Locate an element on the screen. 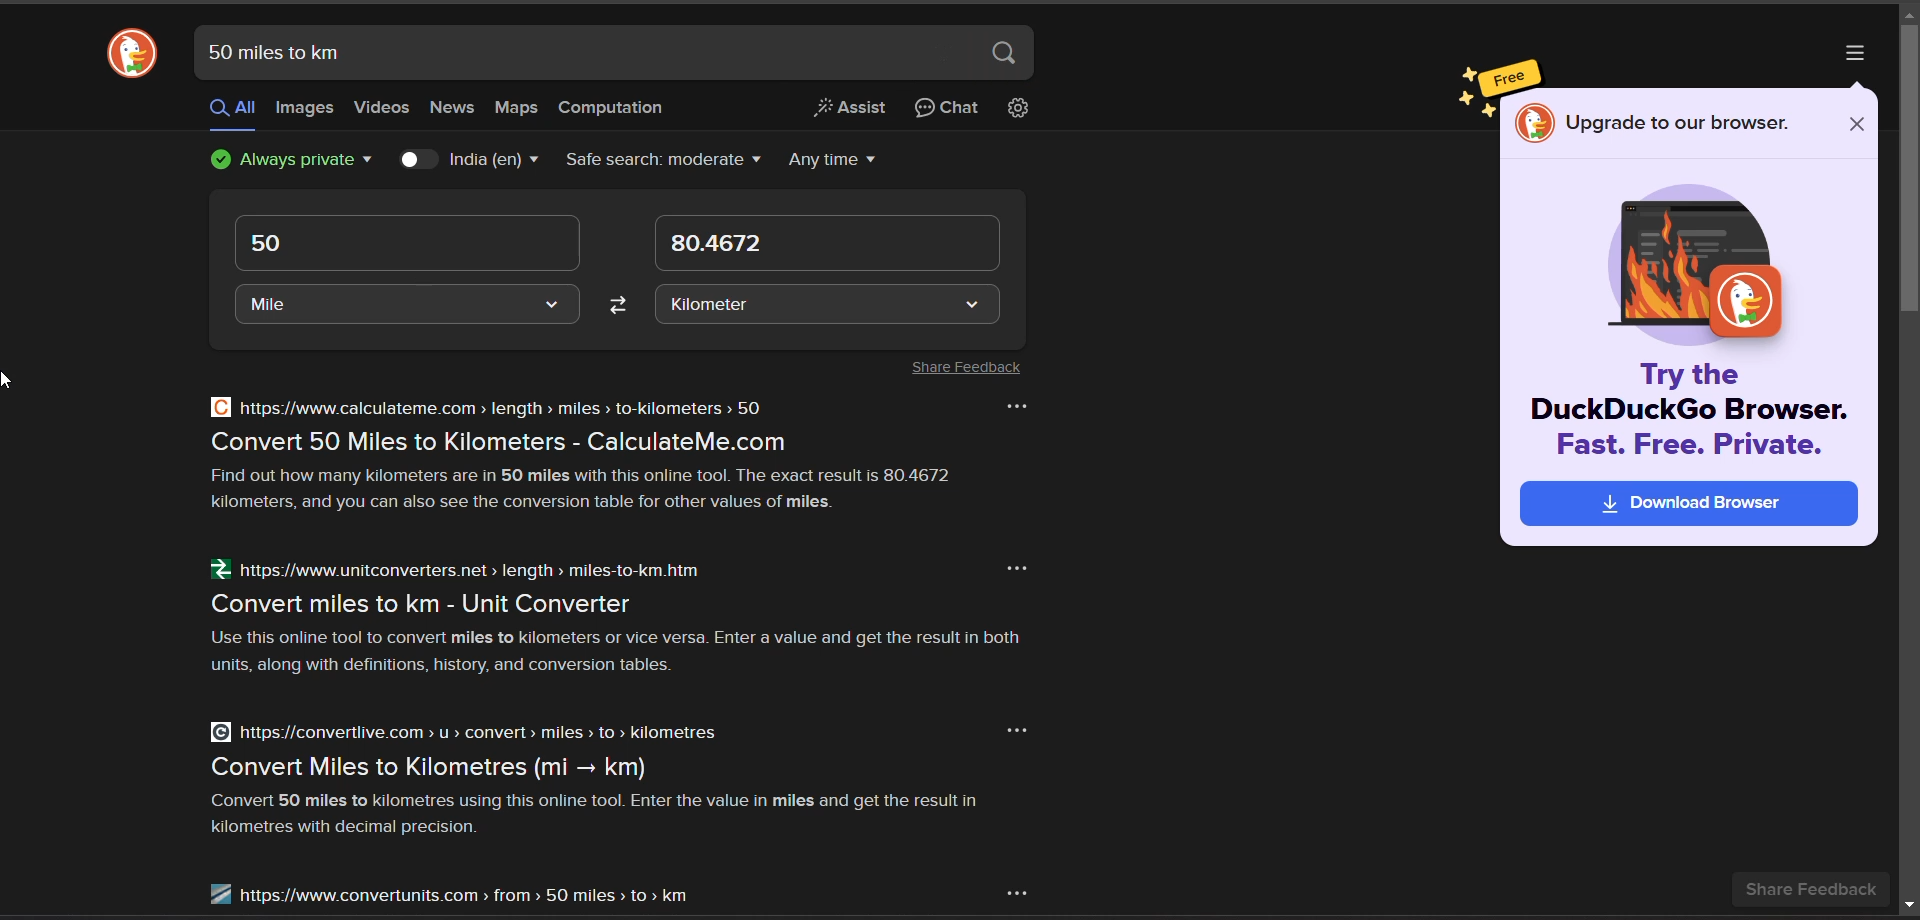  Convert Miles to Kilometres (mi — km)
Convert 50 miles to kilometres using this online tool. Enter the value in miles and get the result in
kilometres with decimal precision is located at coordinates (604, 797).